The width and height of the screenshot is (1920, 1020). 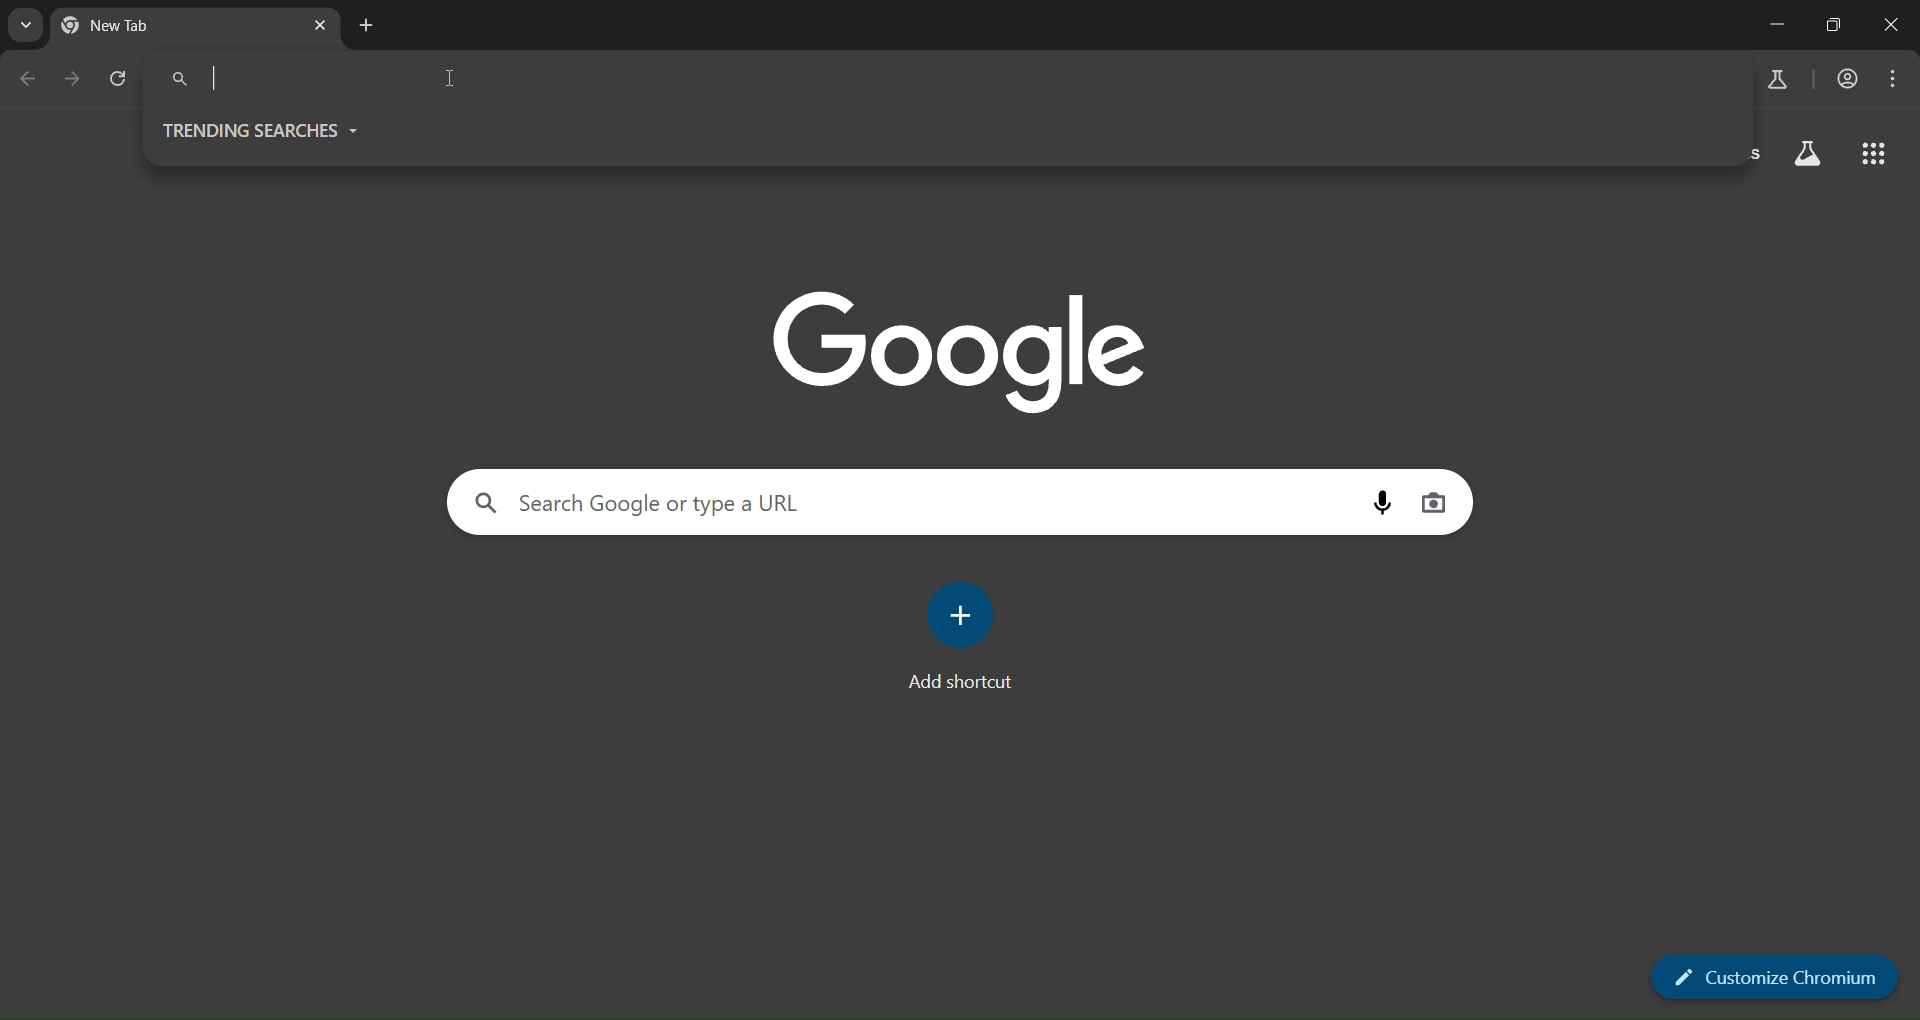 I want to click on close tab, so click(x=321, y=24).